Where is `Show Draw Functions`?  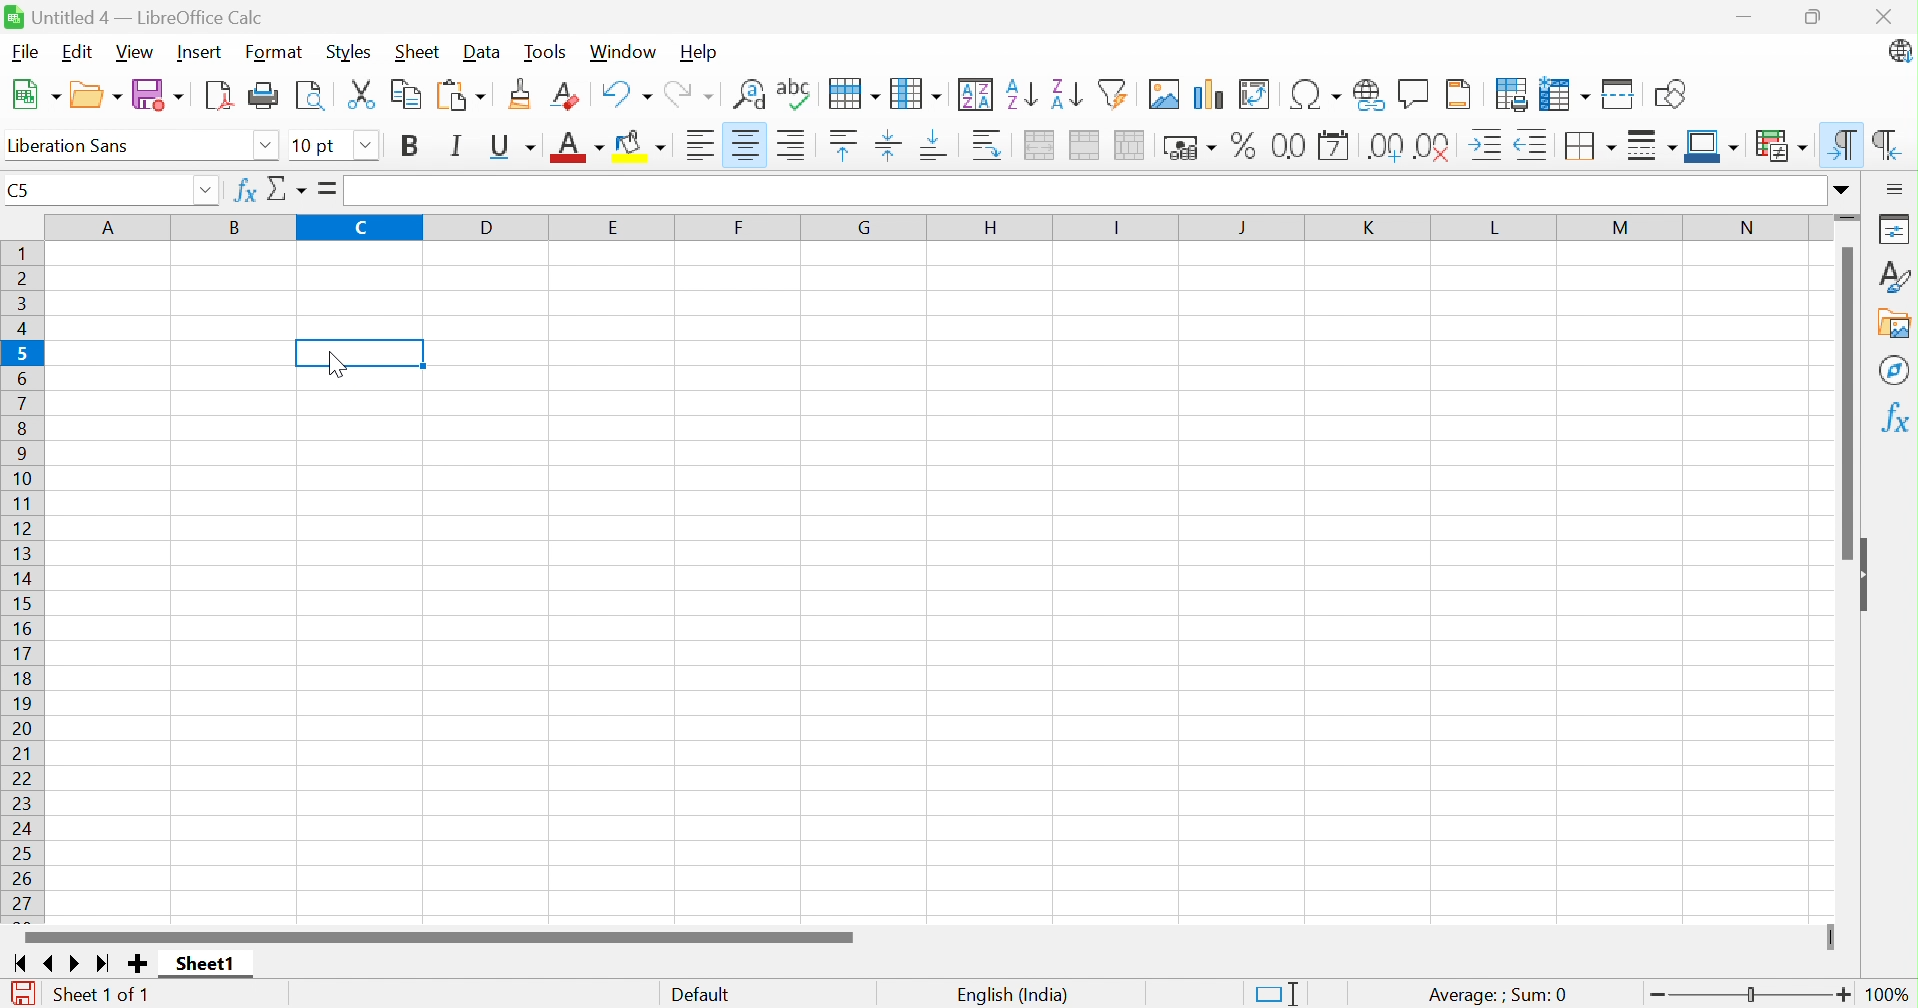 Show Draw Functions is located at coordinates (1668, 93).